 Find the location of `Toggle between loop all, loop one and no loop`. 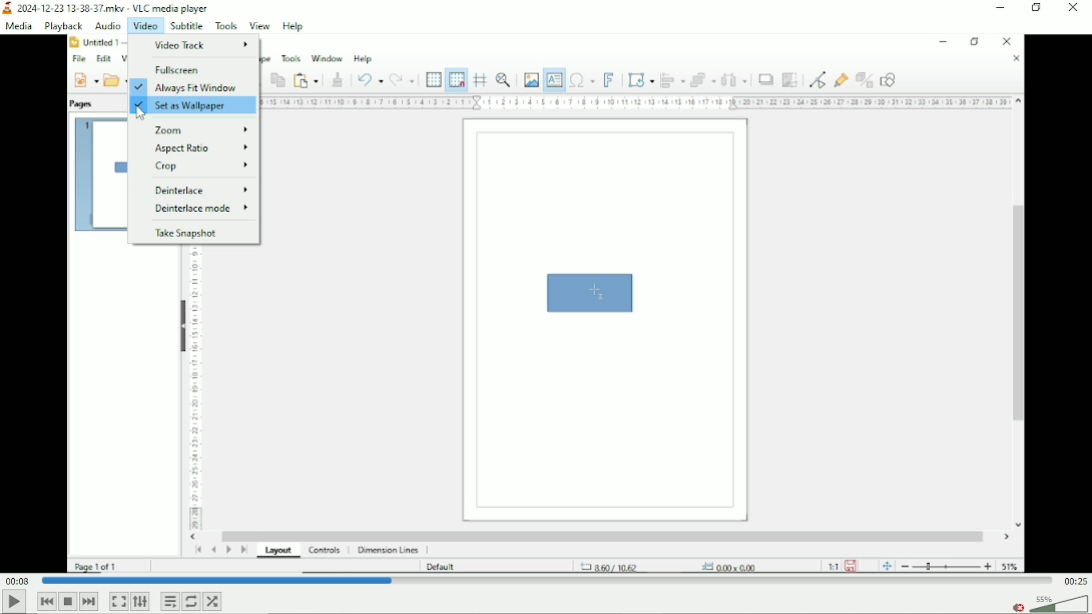

Toggle between loop all, loop one and no loop is located at coordinates (190, 602).